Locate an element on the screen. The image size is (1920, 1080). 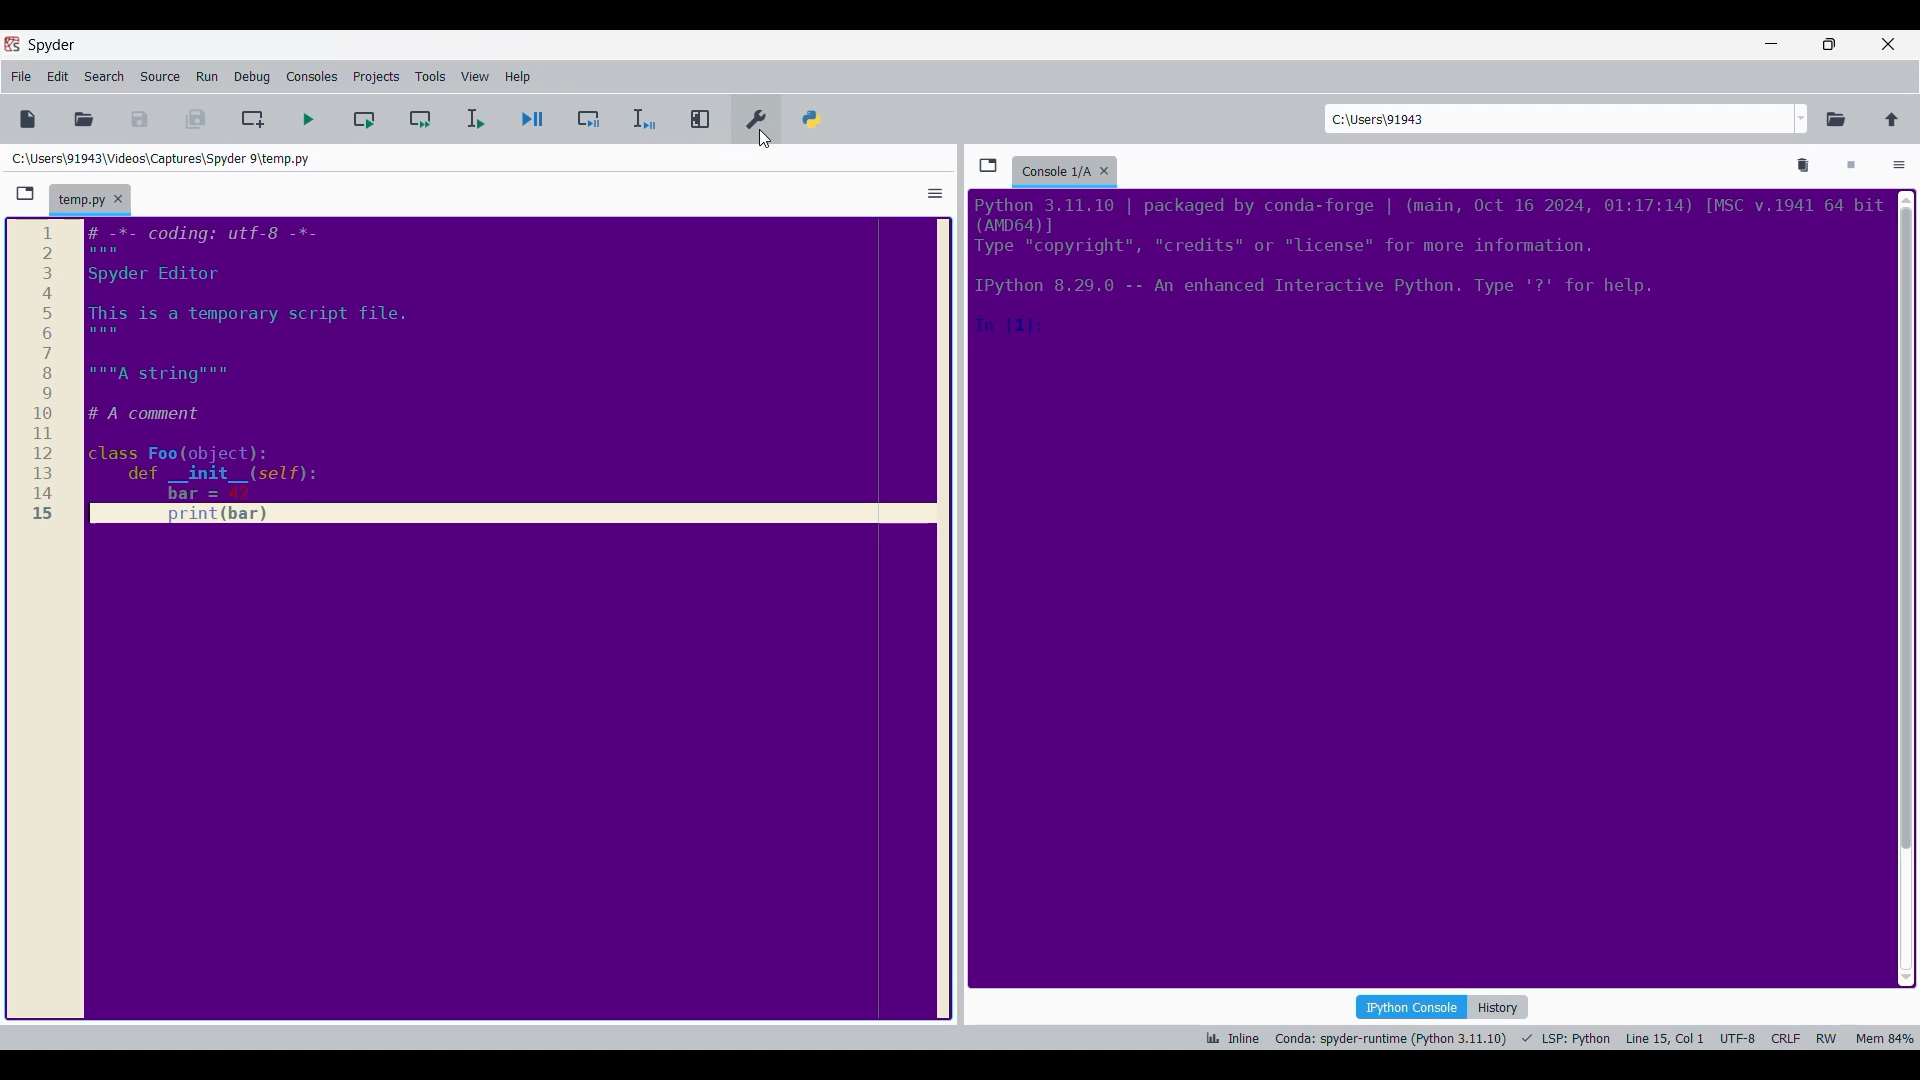
Source menu is located at coordinates (160, 77).